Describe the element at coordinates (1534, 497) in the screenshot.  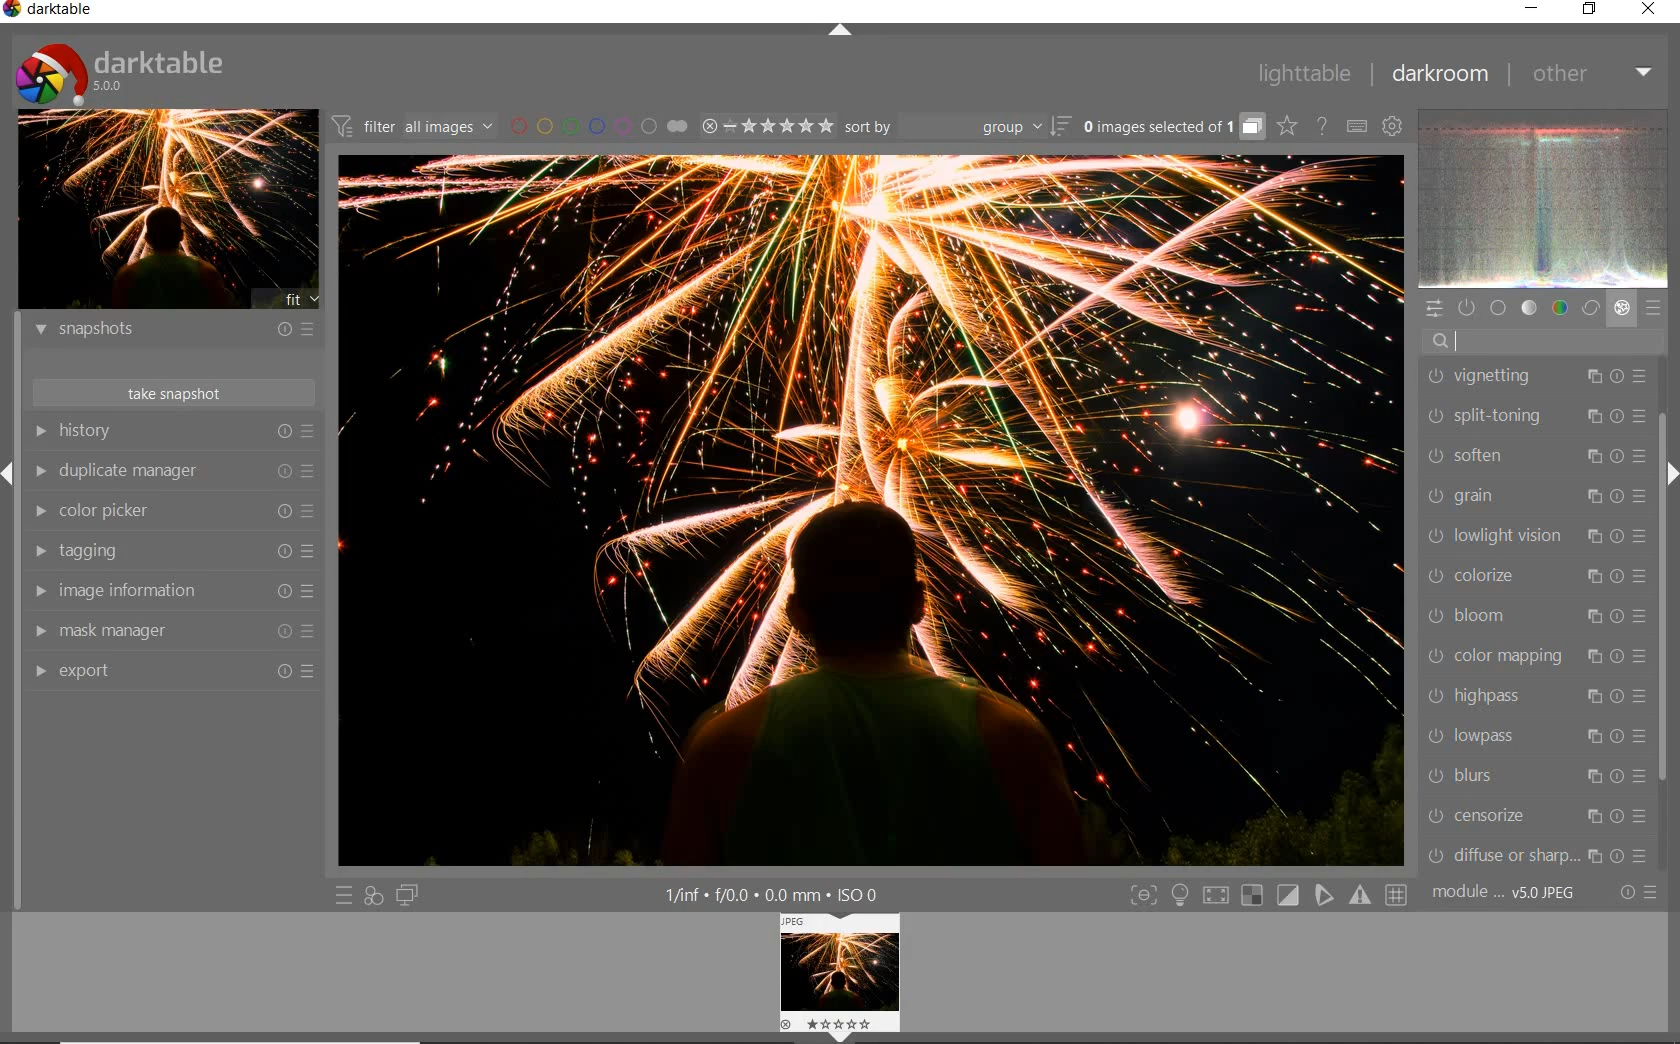
I see `grain` at that location.